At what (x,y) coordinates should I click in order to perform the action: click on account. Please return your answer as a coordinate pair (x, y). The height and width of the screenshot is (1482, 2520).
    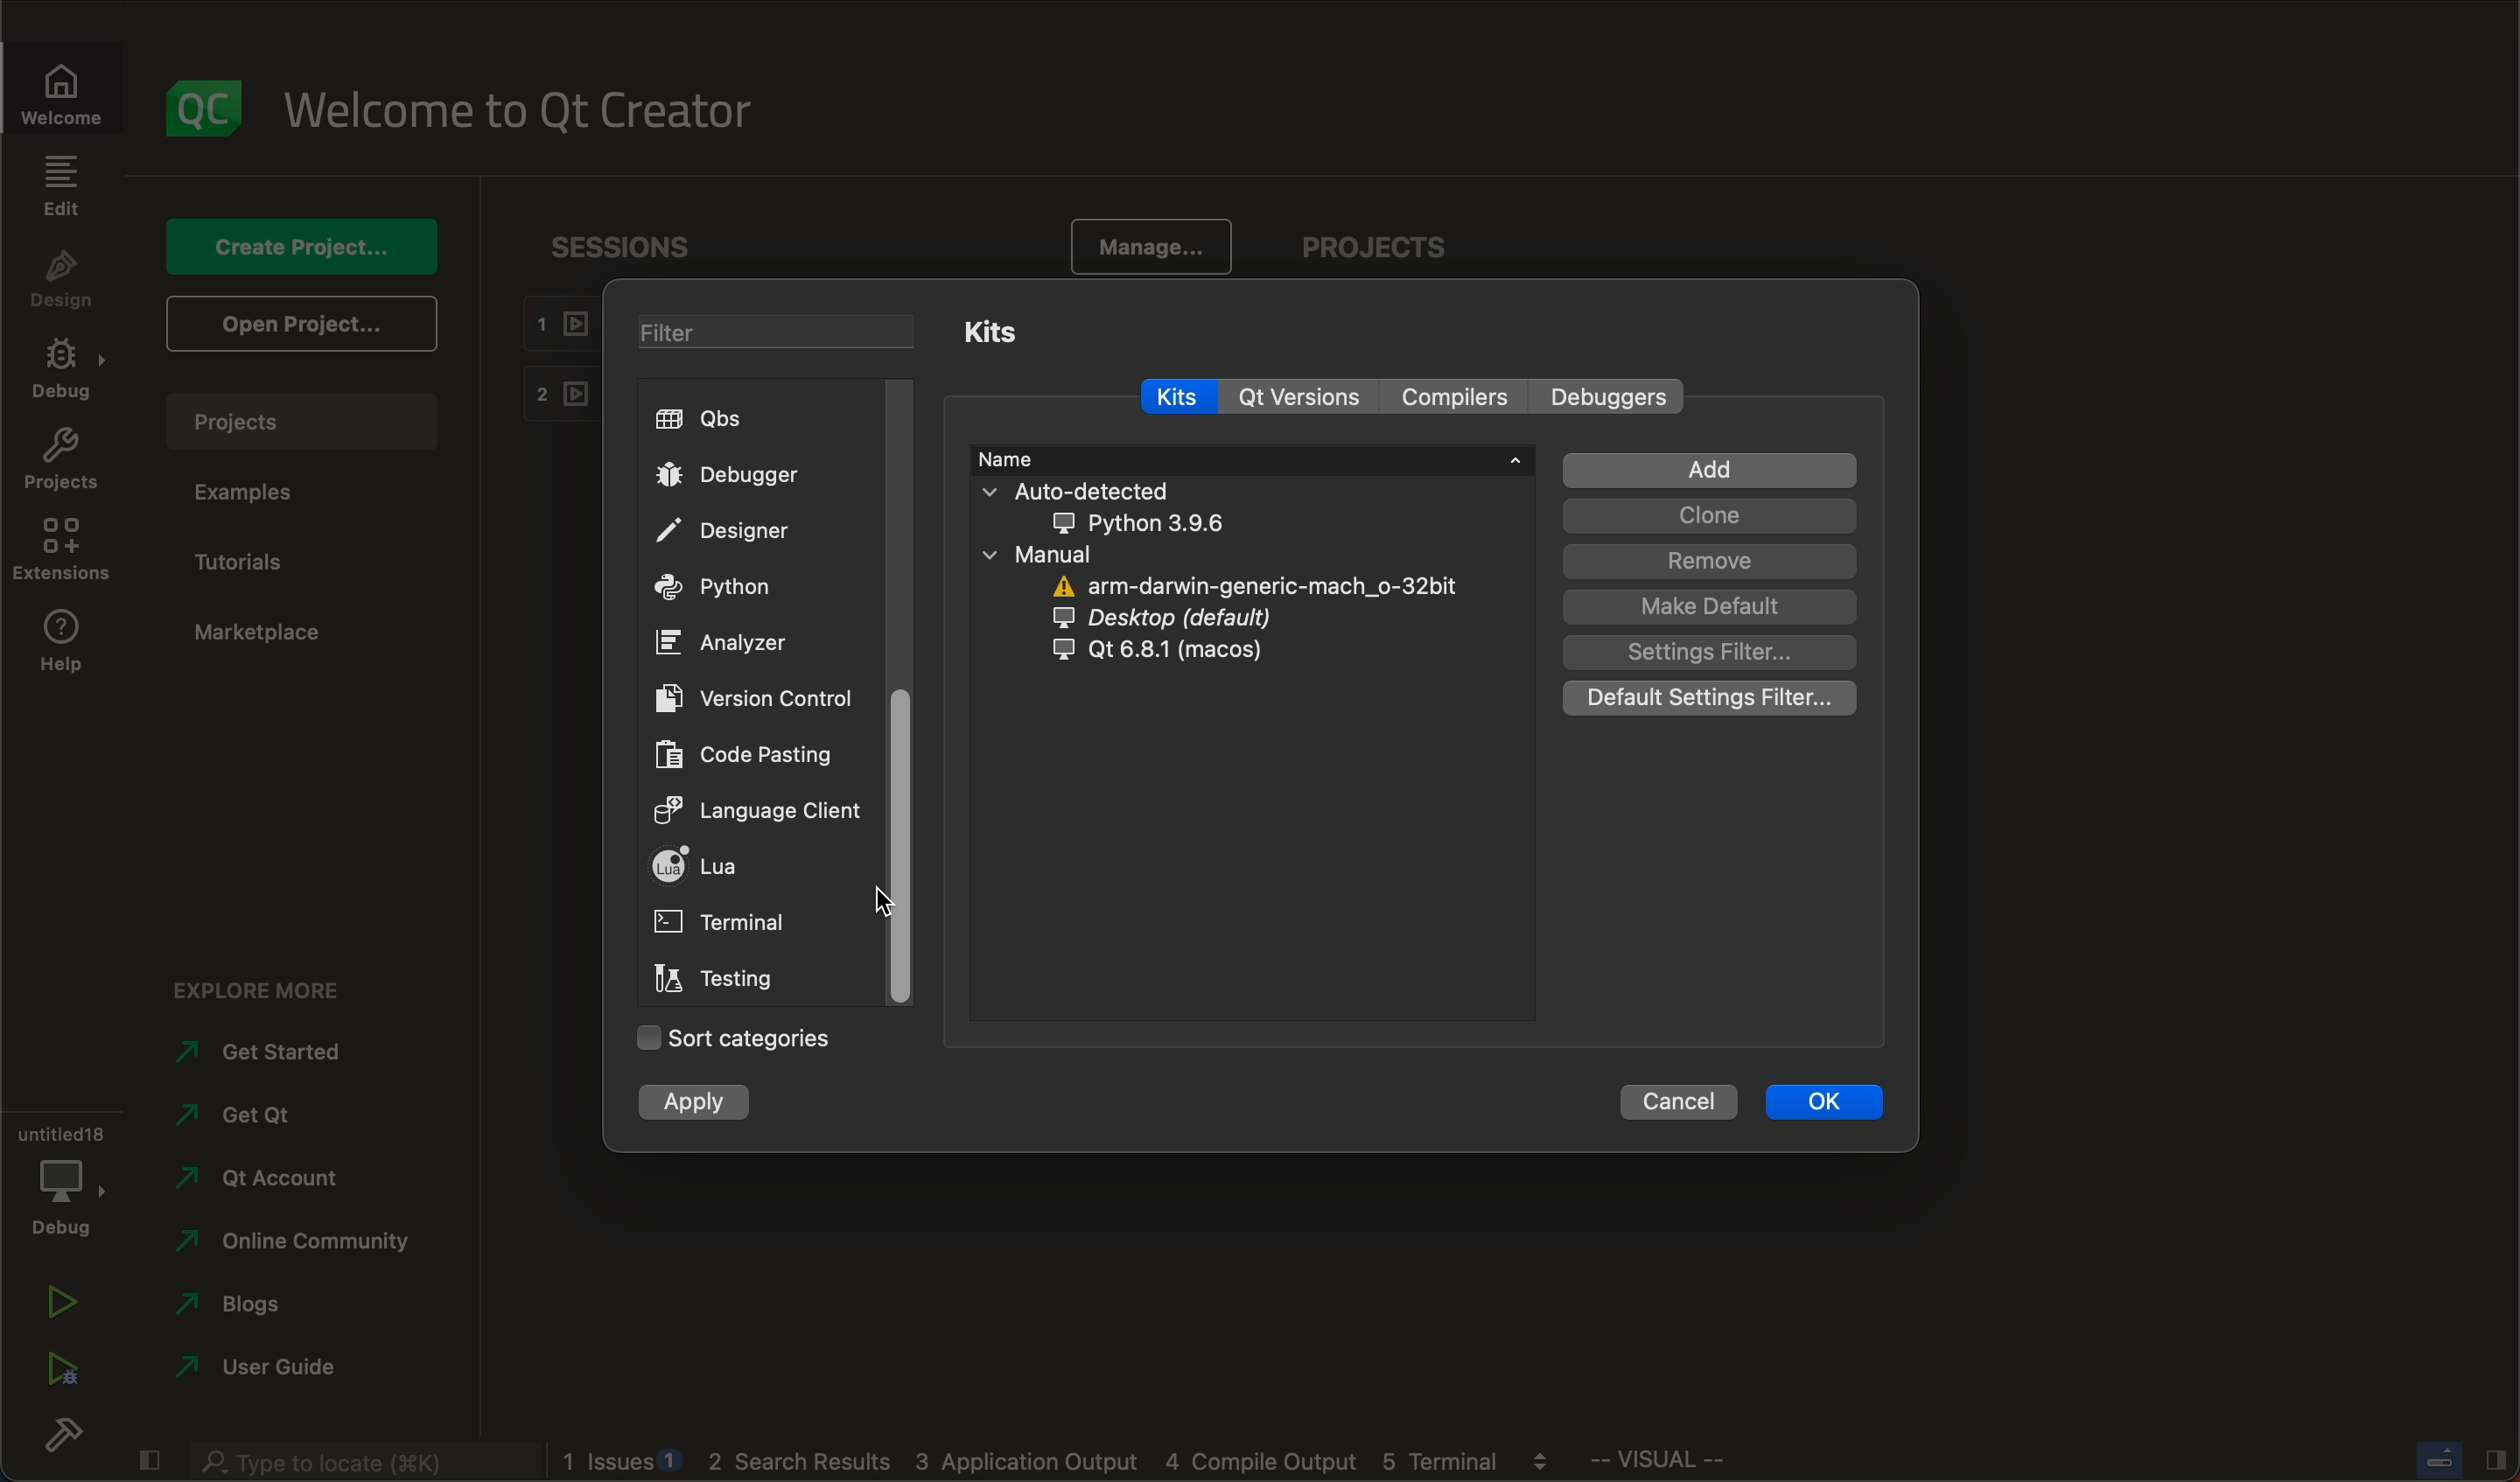
    Looking at the image, I should click on (268, 1171).